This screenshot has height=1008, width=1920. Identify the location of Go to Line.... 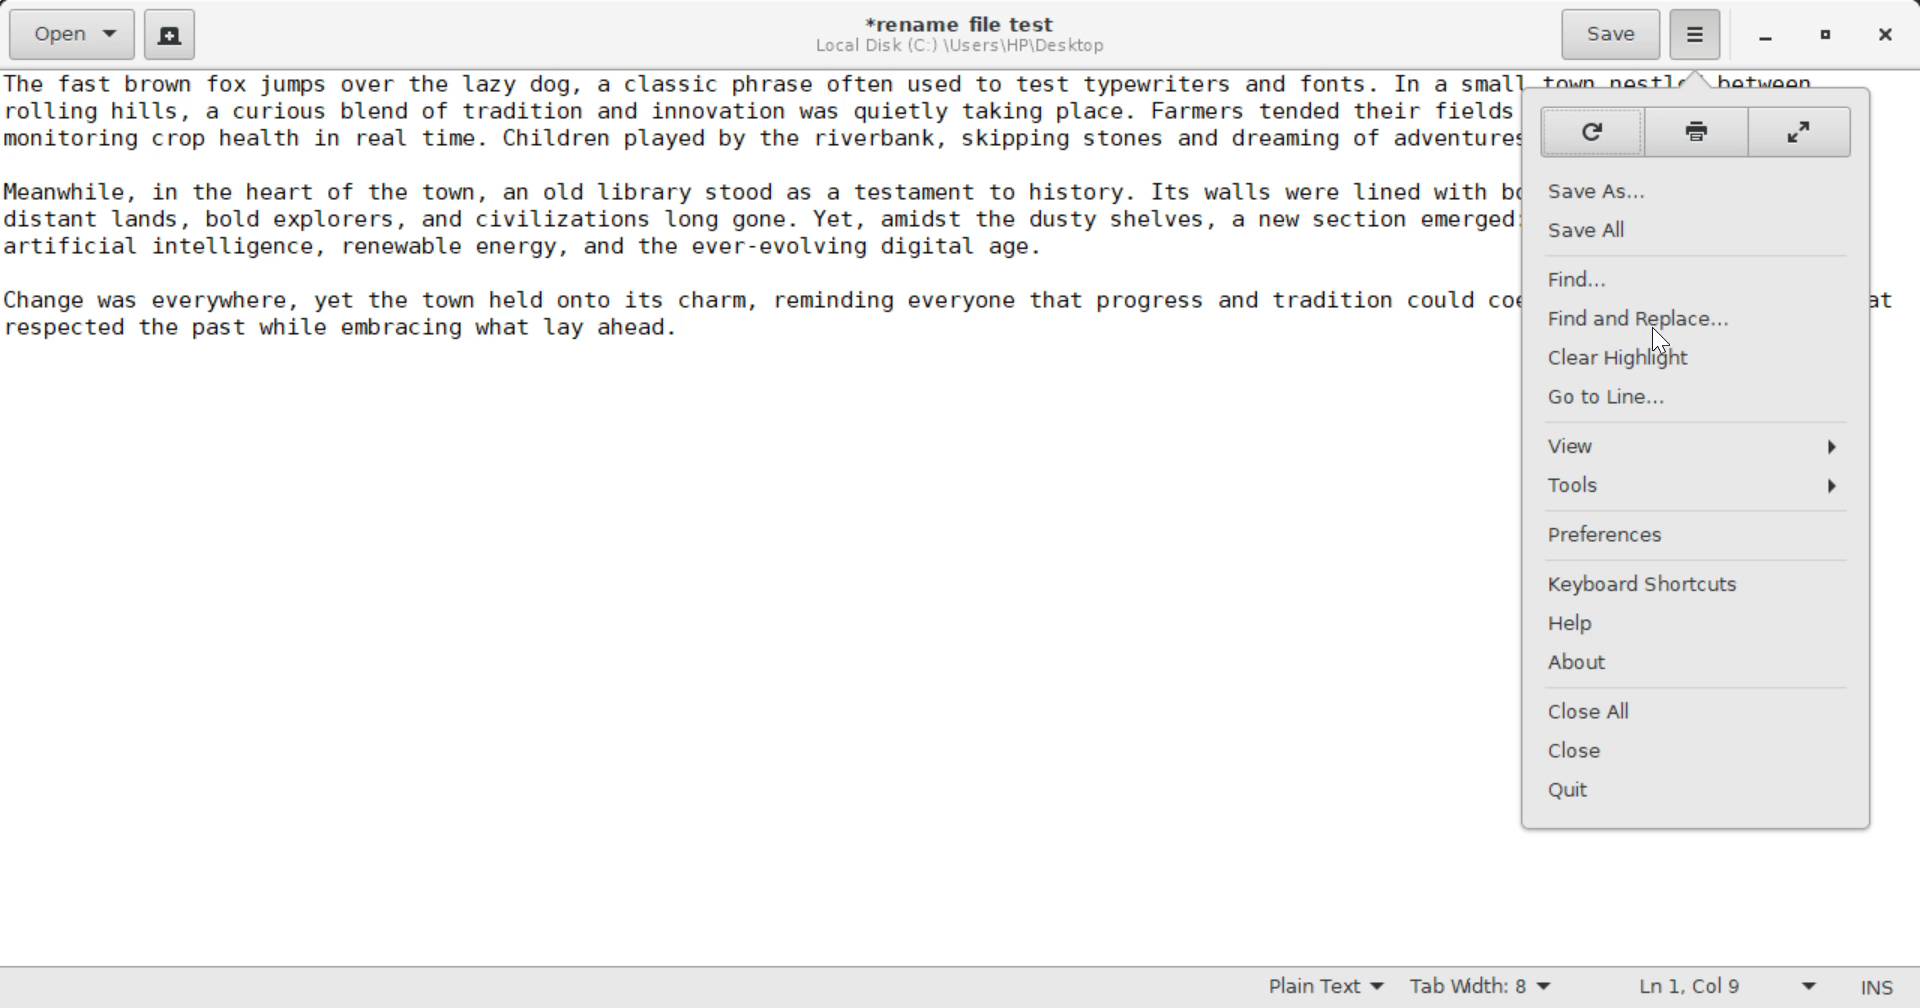
(1693, 398).